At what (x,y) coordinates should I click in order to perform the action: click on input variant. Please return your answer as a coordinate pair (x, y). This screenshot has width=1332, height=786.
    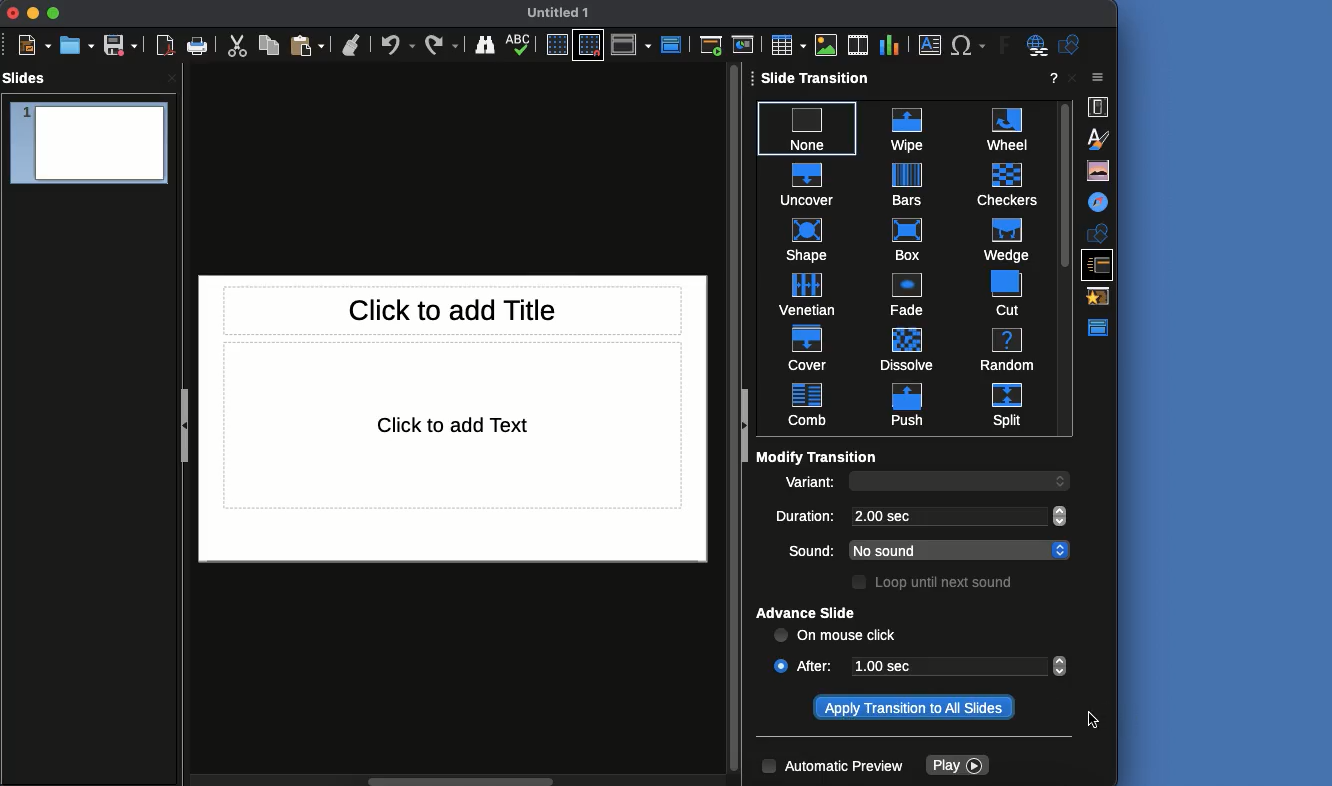
    Looking at the image, I should click on (946, 483).